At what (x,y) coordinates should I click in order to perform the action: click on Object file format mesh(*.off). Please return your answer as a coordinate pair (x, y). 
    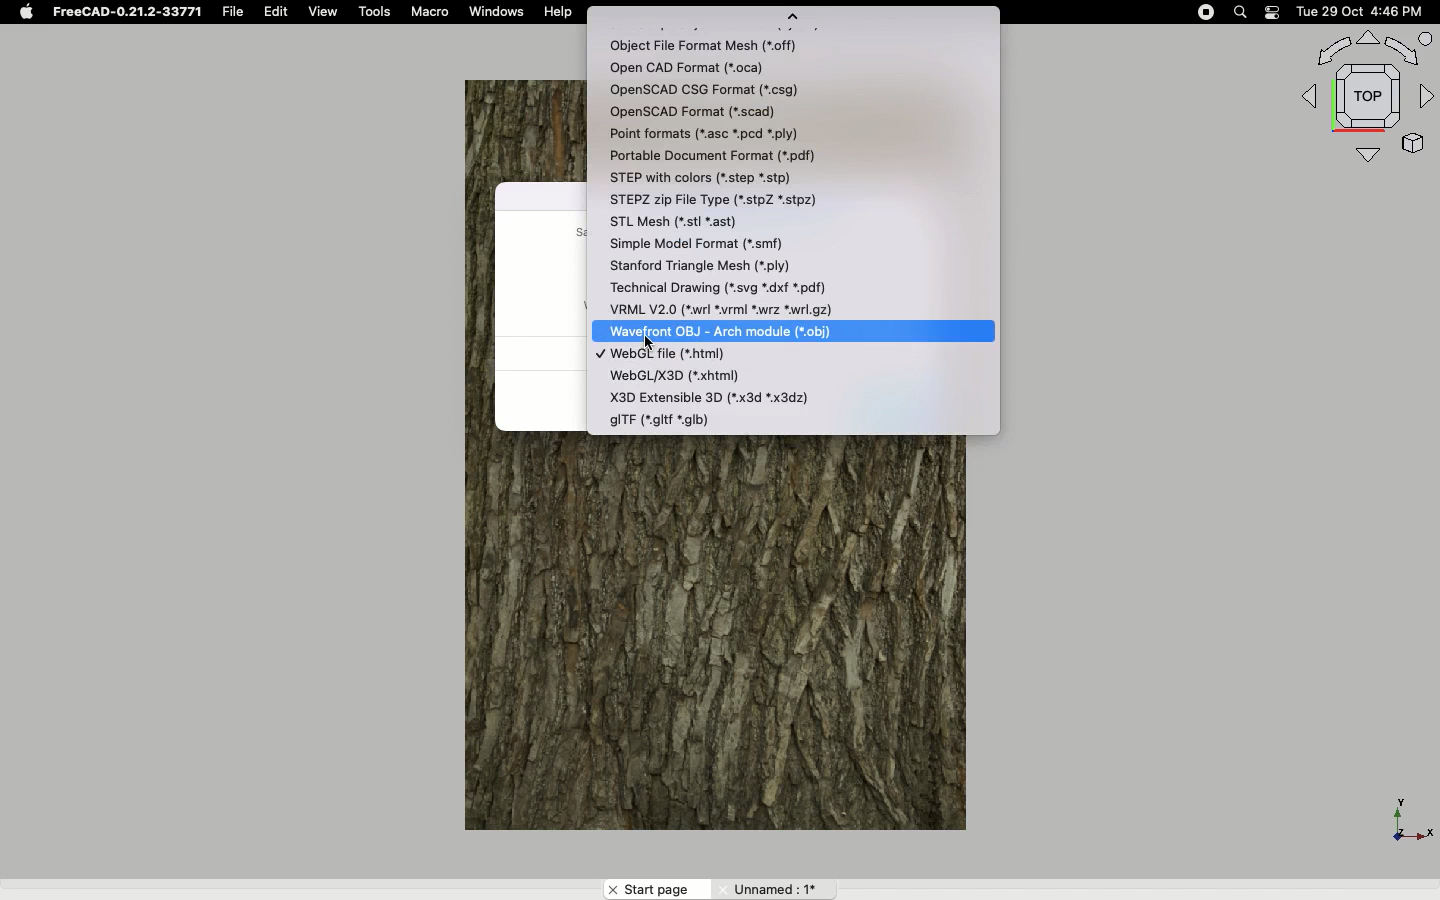
    Looking at the image, I should click on (710, 44).